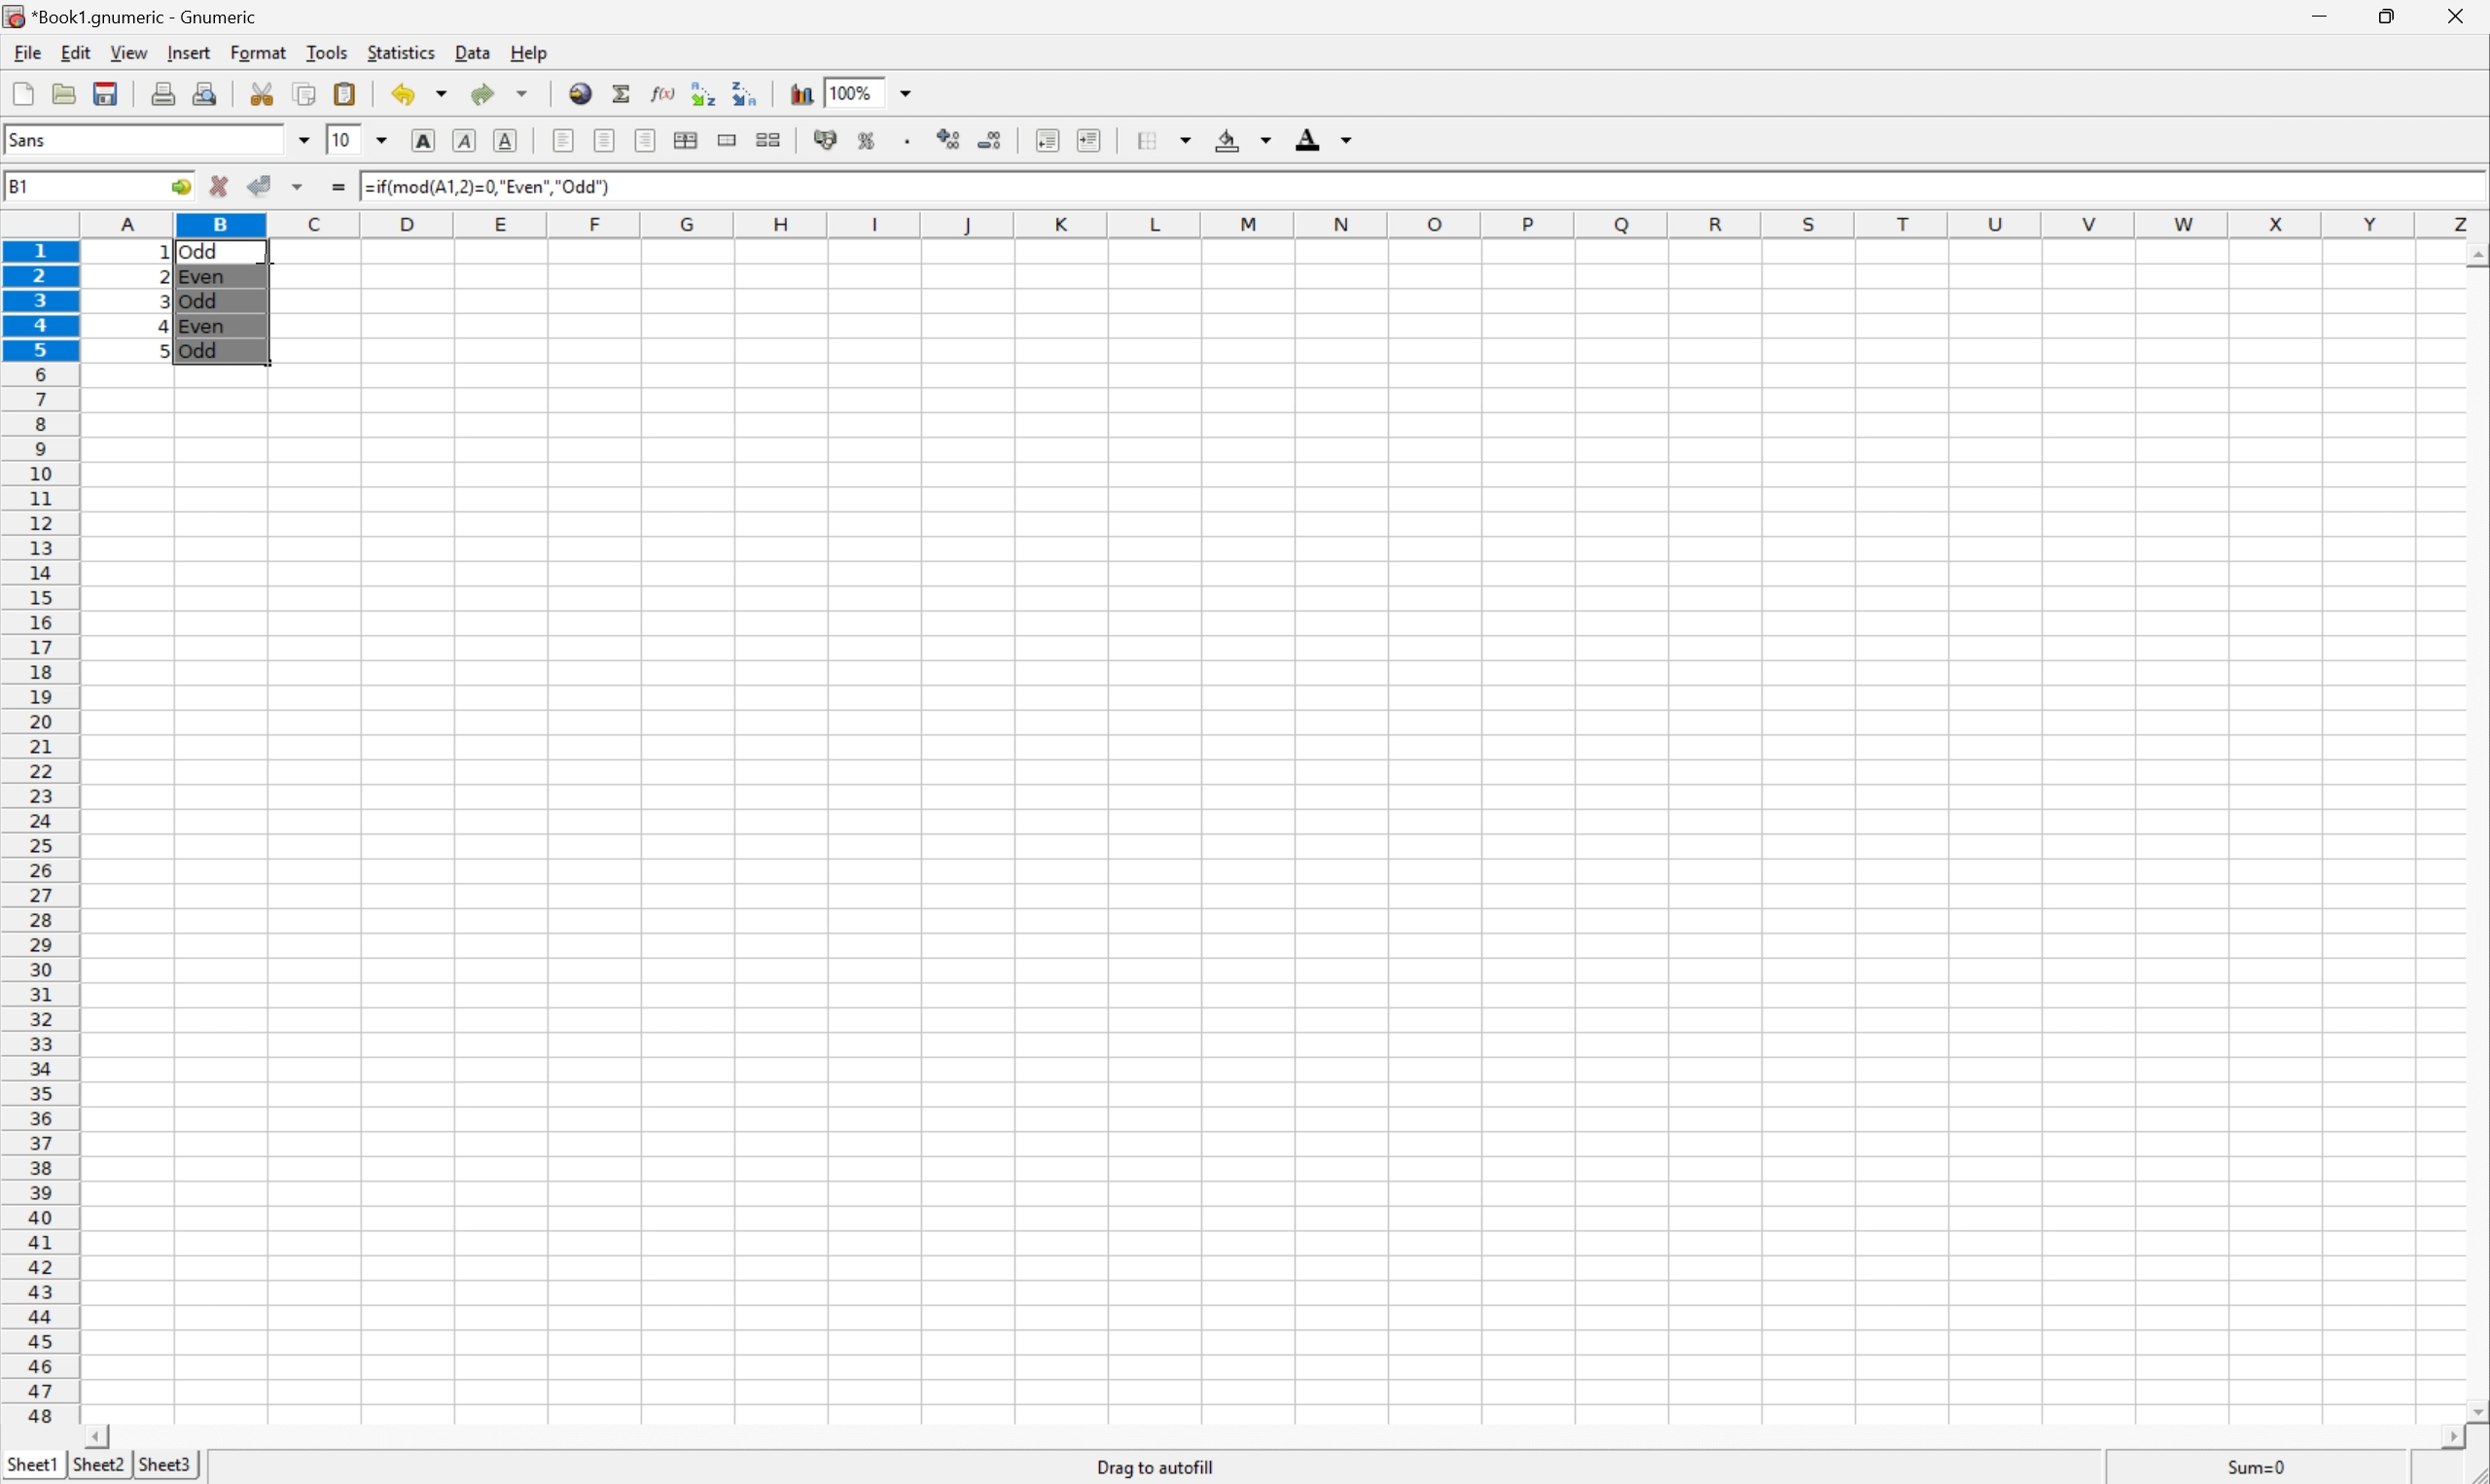 The width and height of the screenshot is (2490, 1484). I want to click on Odd, so click(199, 354).